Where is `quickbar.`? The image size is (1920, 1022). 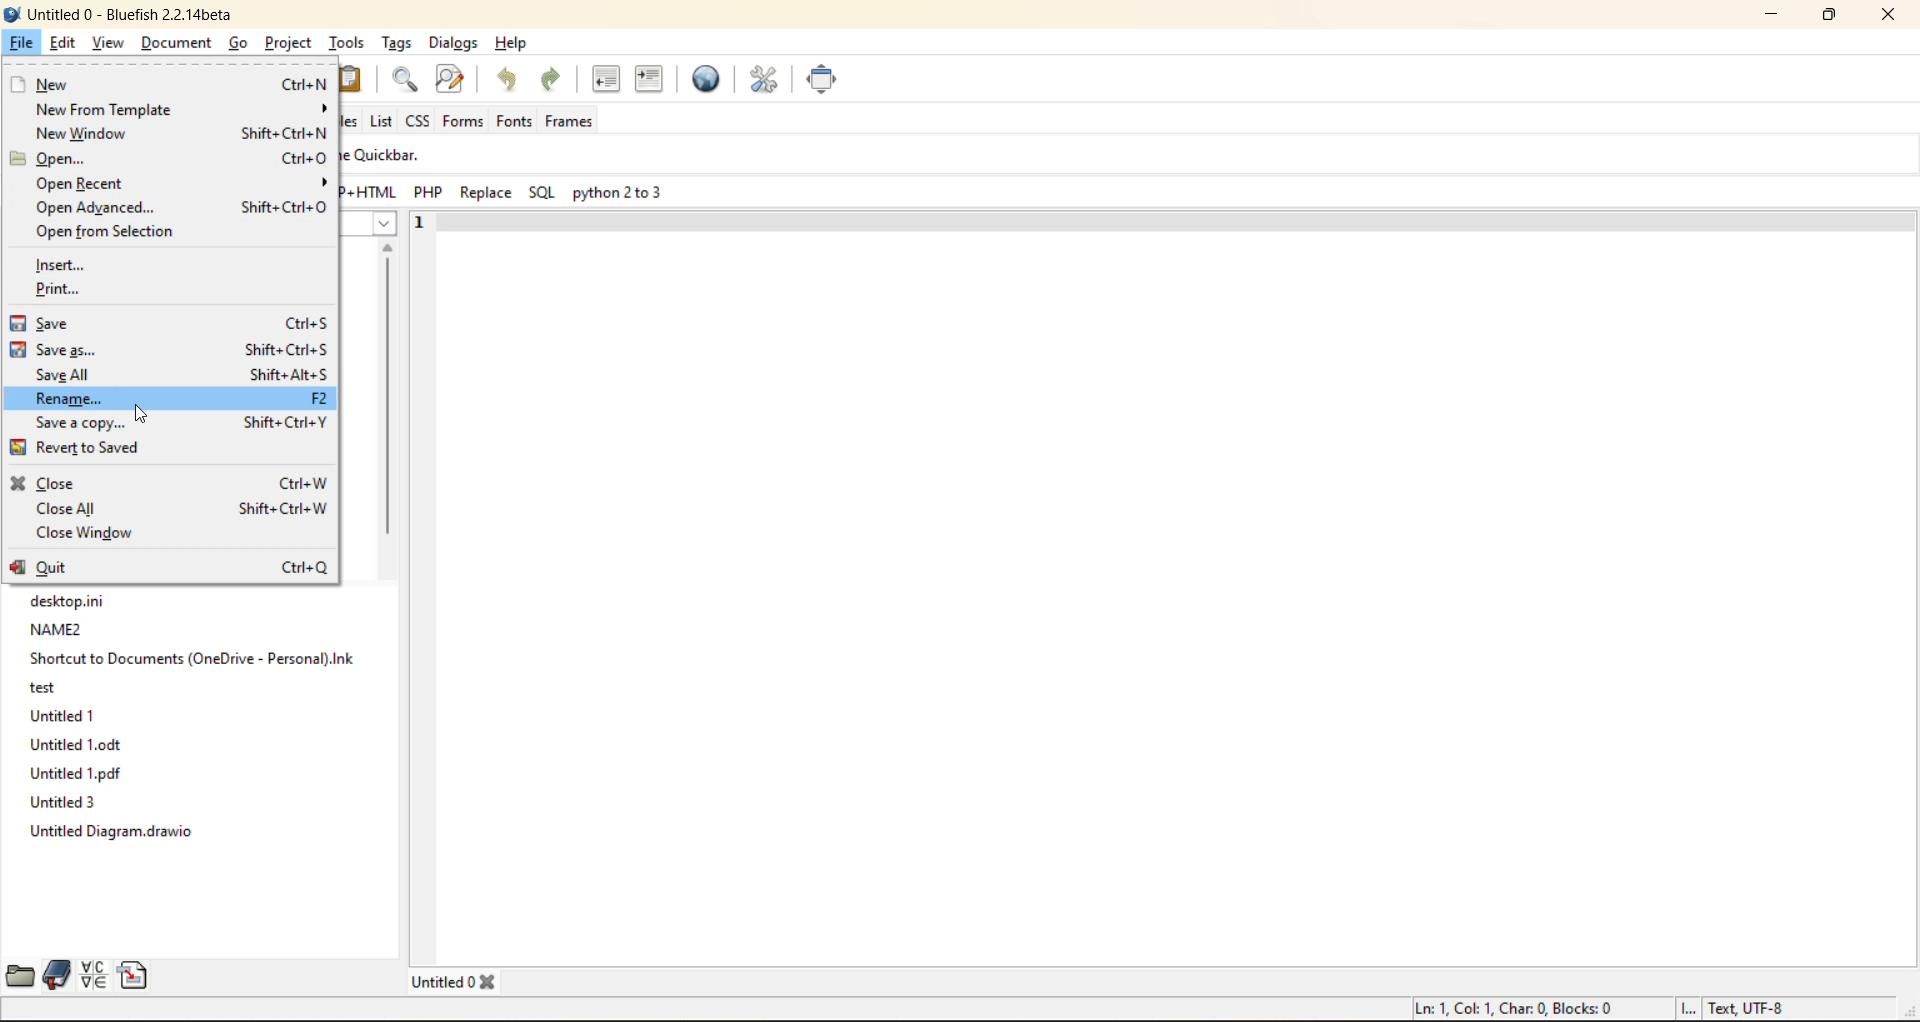
quickbar. is located at coordinates (392, 153).